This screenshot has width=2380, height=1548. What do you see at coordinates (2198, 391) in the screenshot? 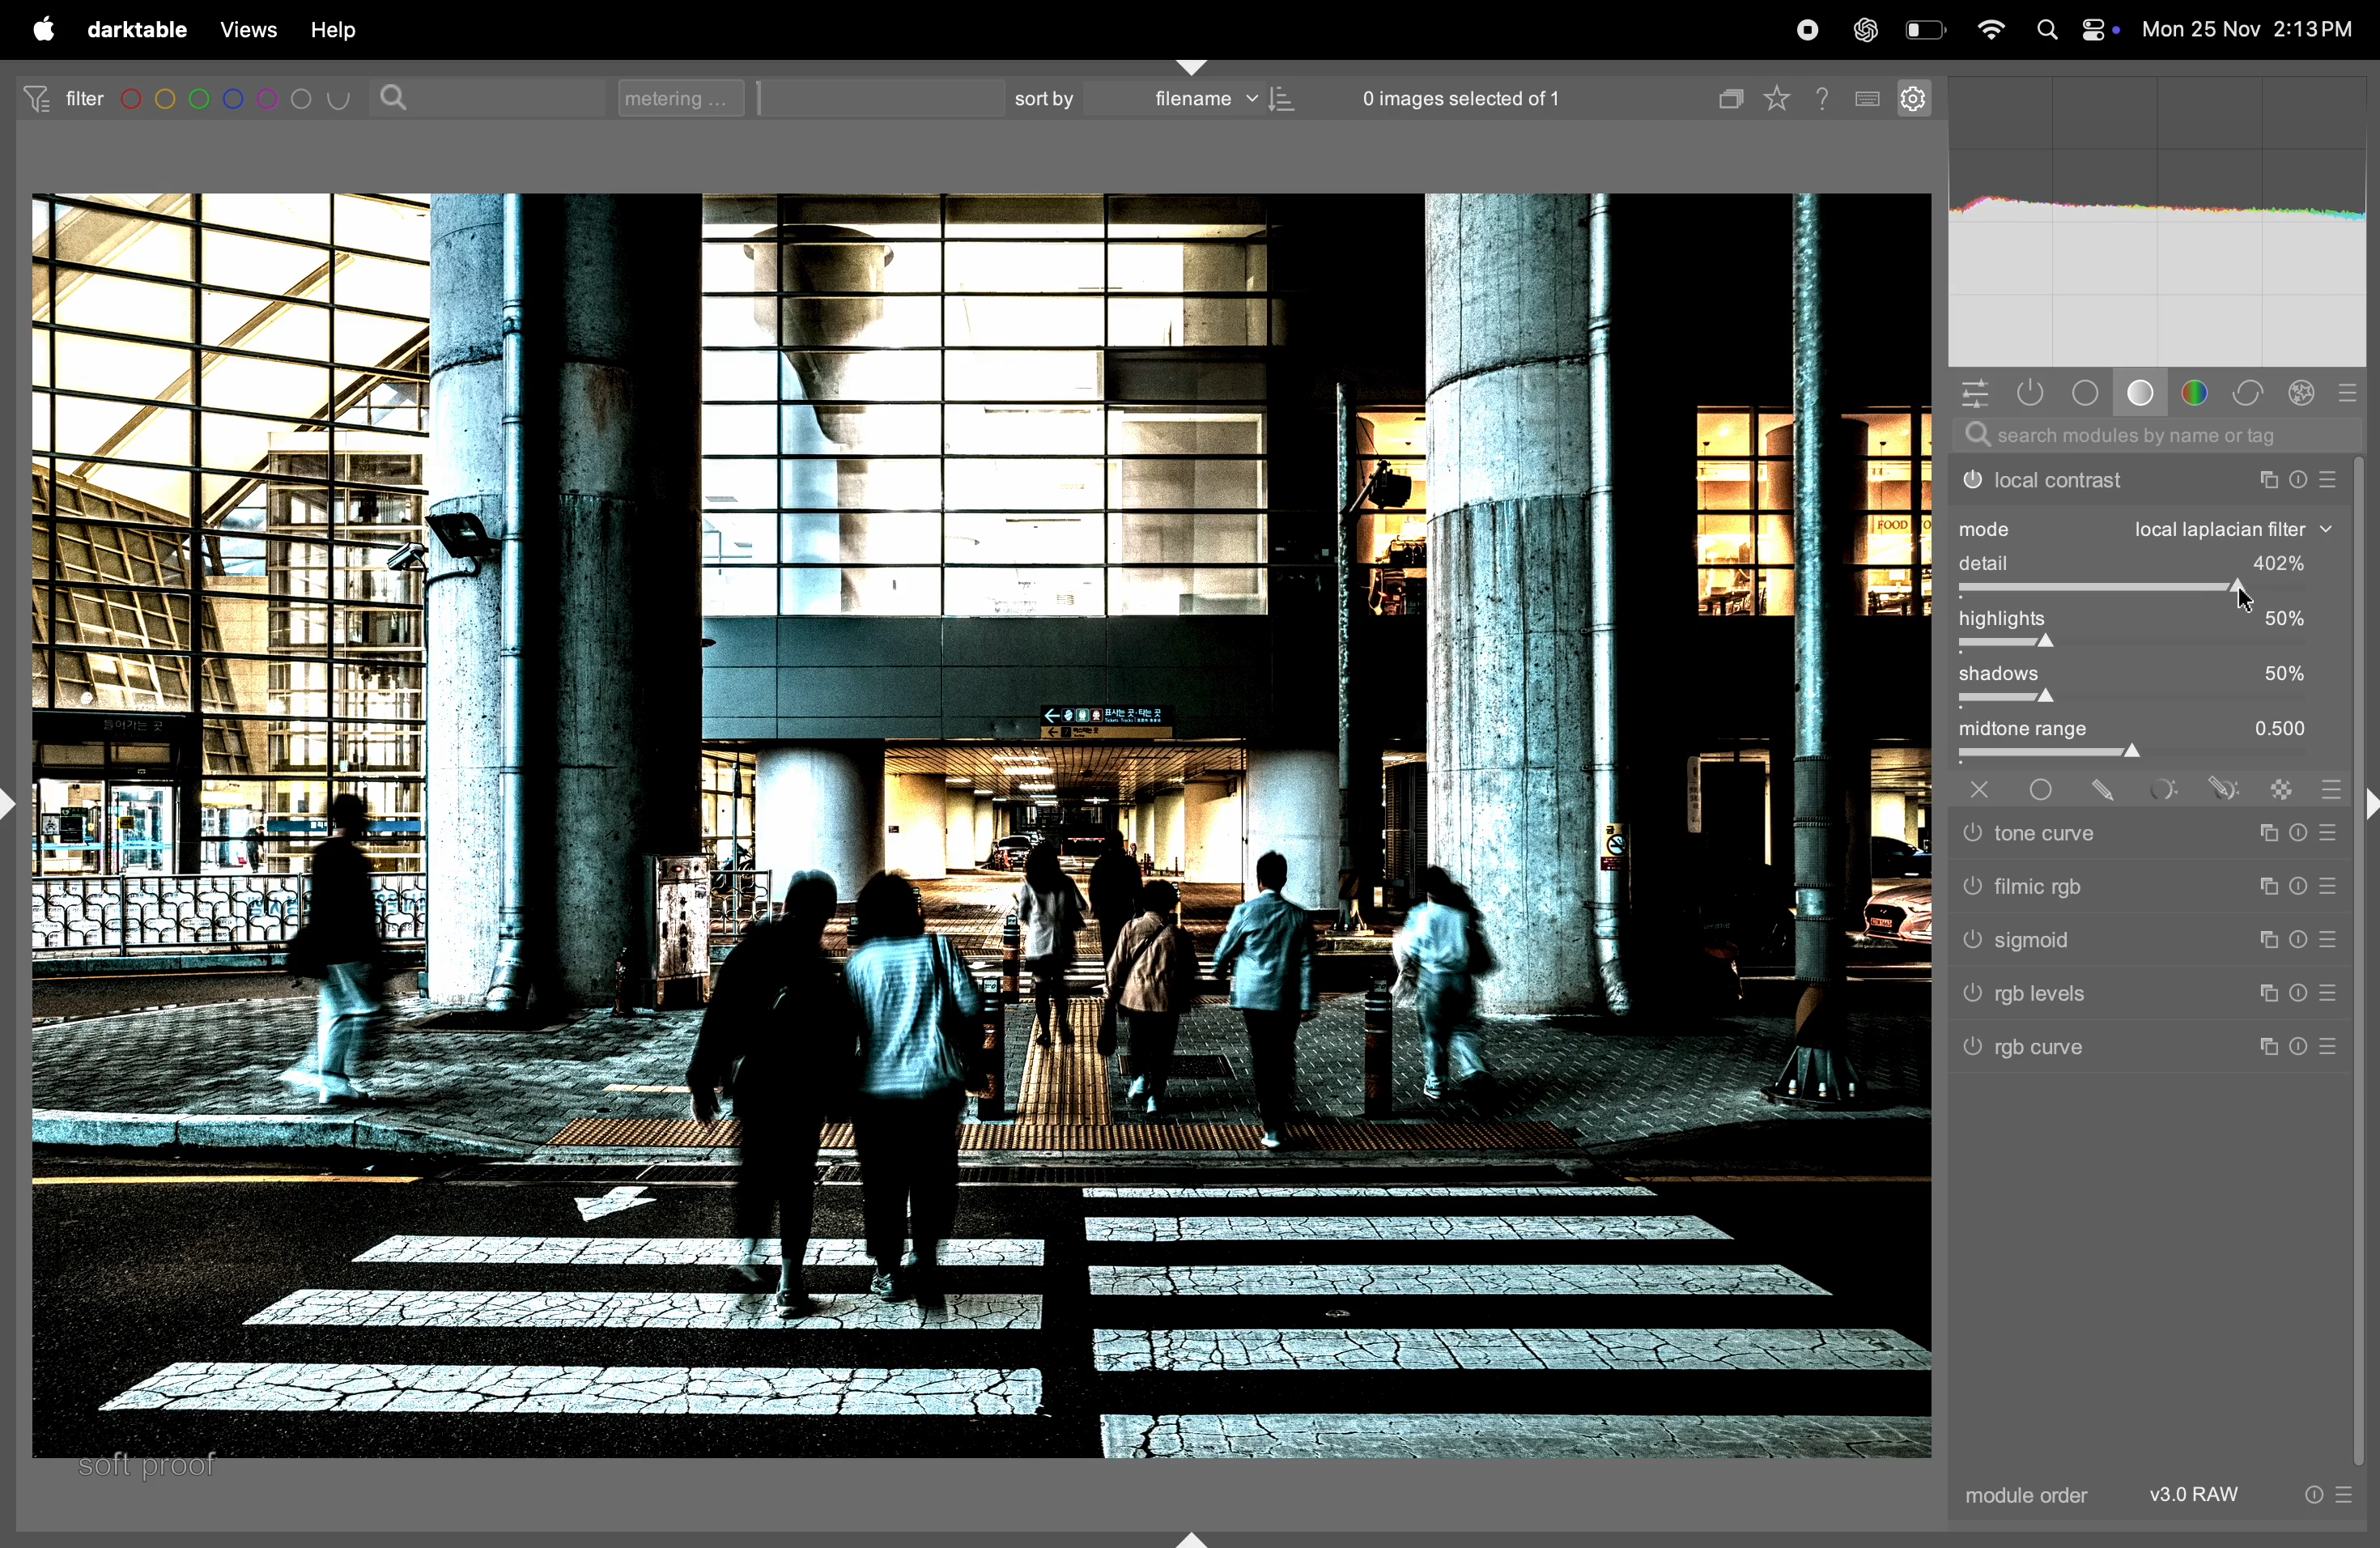
I see `colors` at bounding box center [2198, 391].